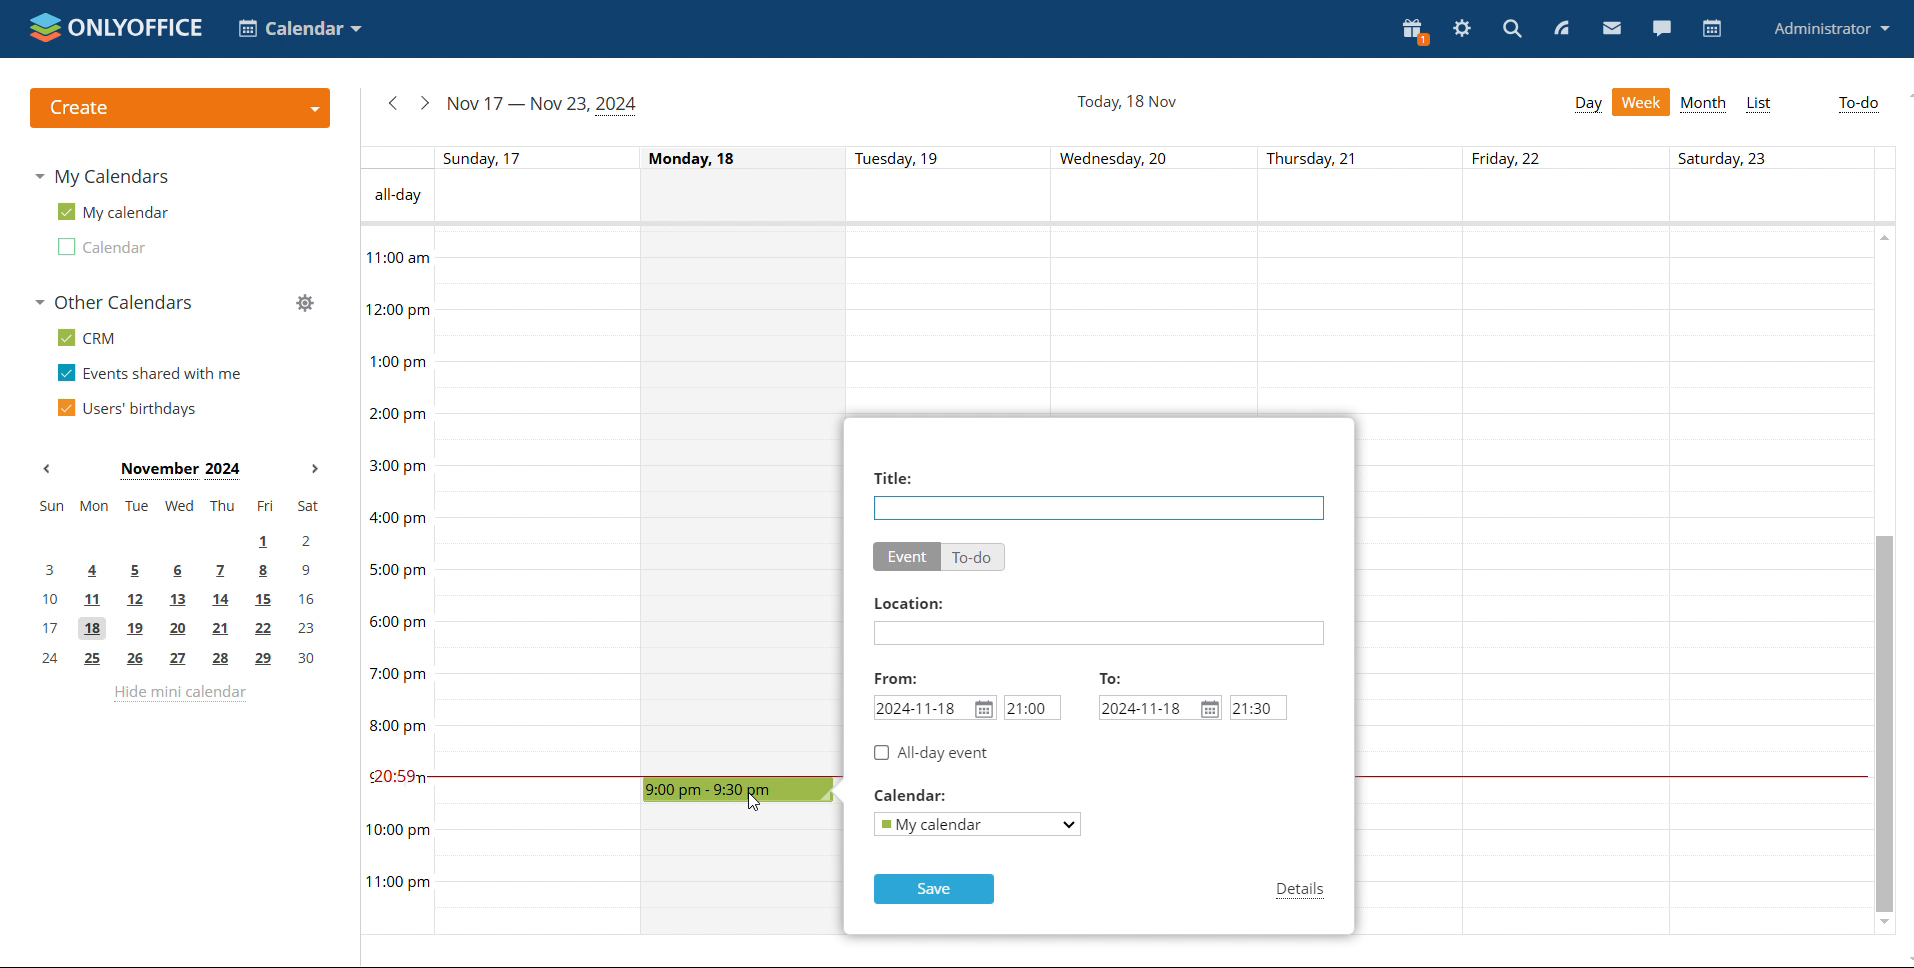 The width and height of the screenshot is (1914, 968). Describe the element at coordinates (1160, 708) in the screenshot. I see `end date` at that location.